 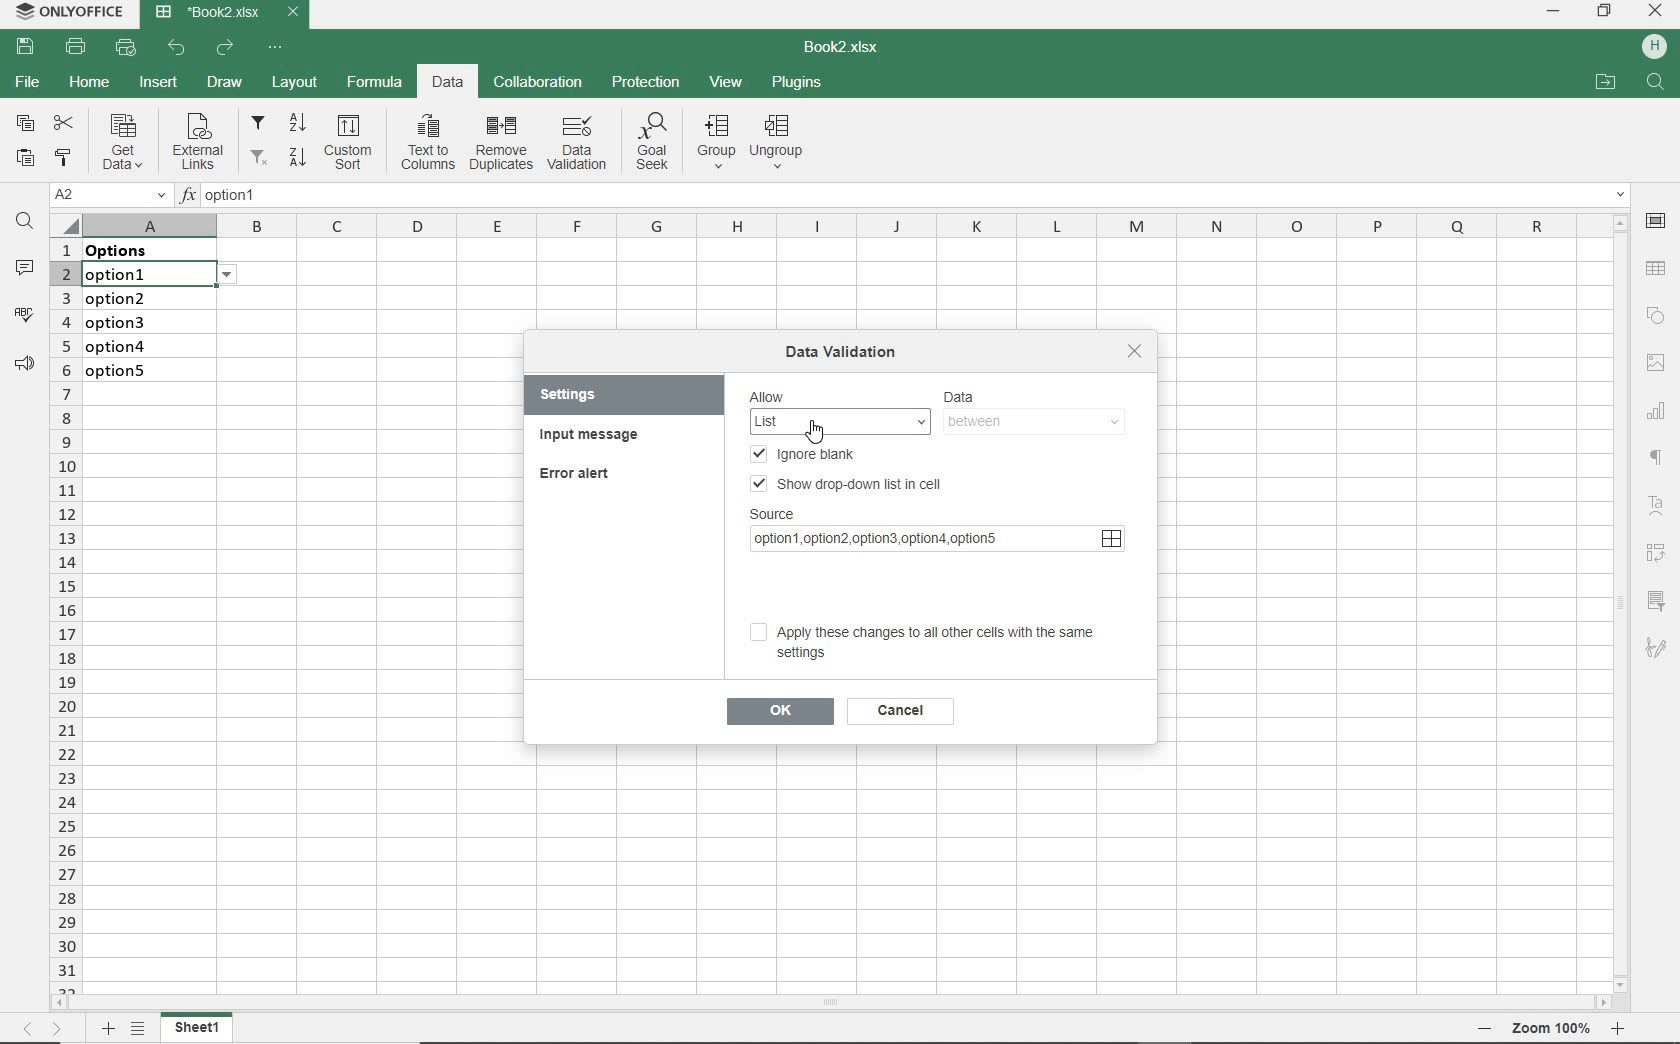 What do you see at coordinates (1554, 1028) in the screenshot?
I see `Zoom 100%` at bounding box center [1554, 1028].